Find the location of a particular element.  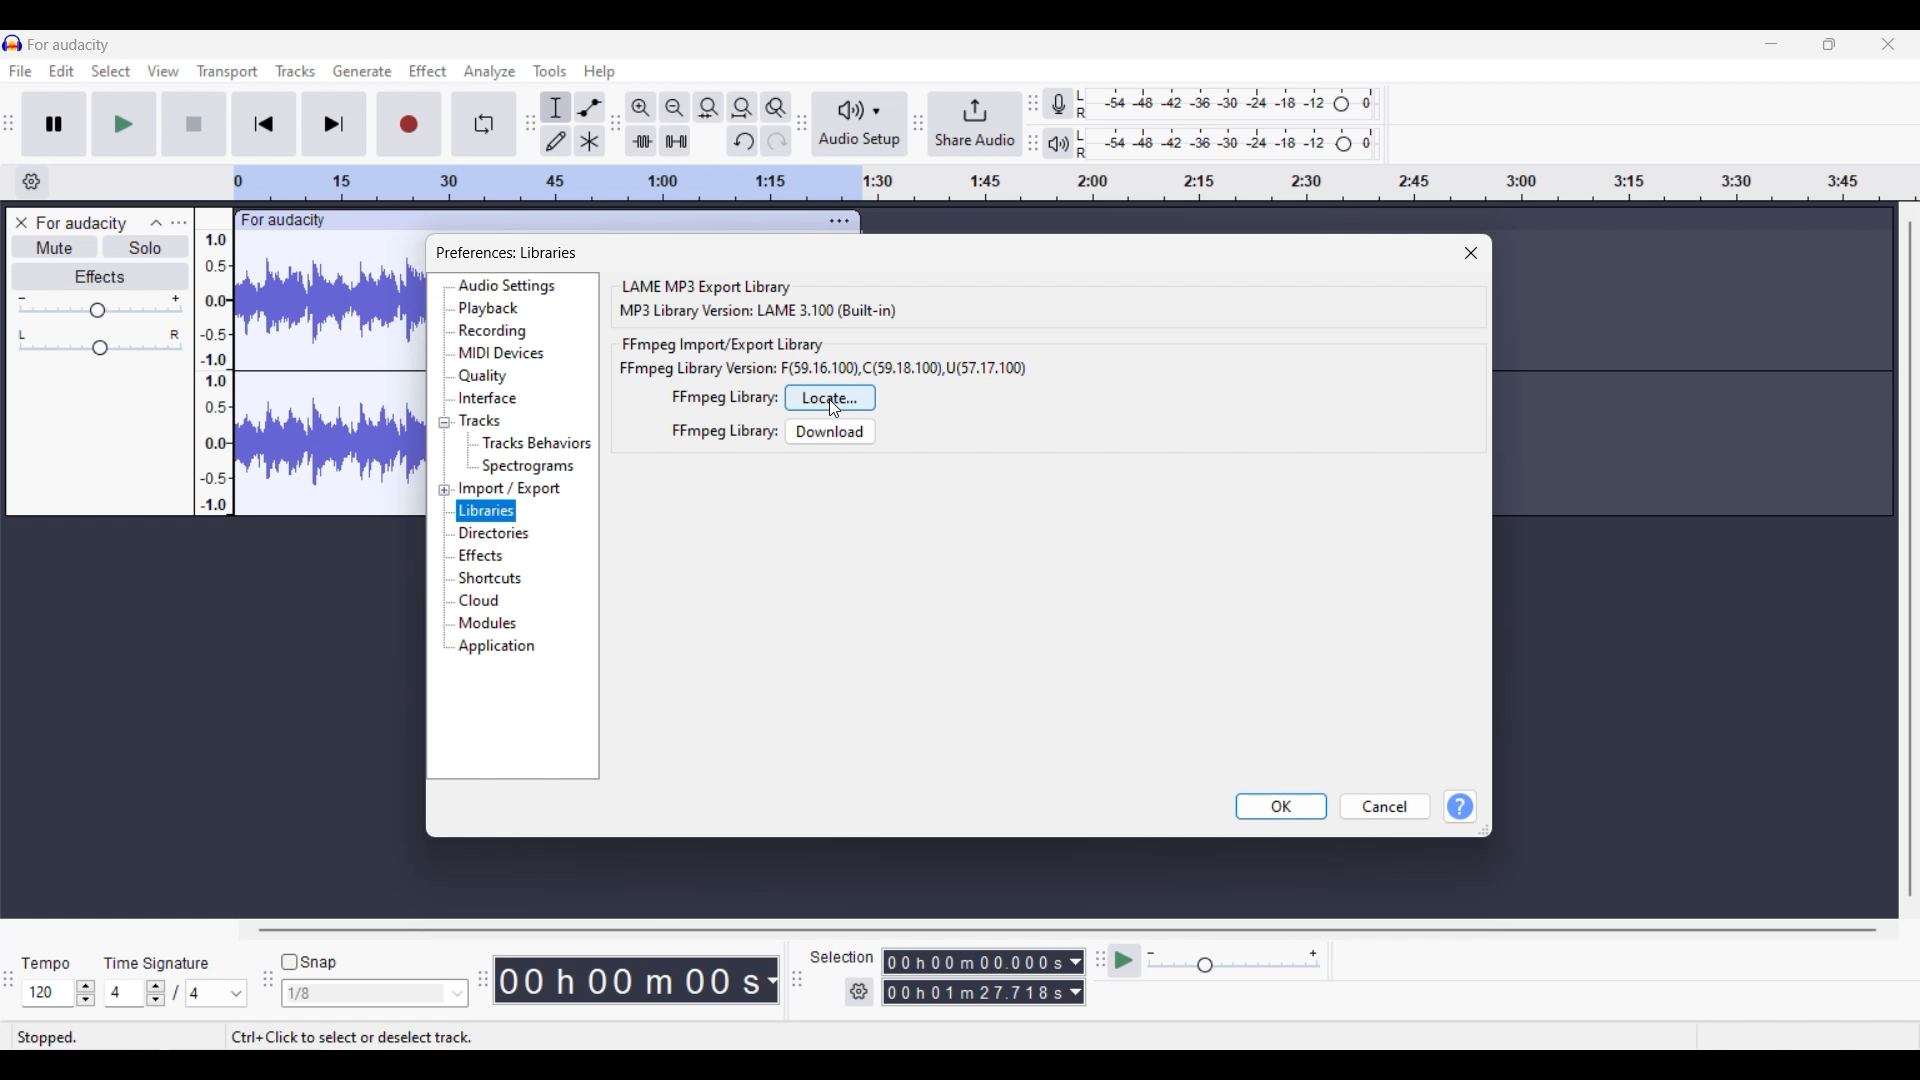

Timeline settings is located at coordinates (31, 182).